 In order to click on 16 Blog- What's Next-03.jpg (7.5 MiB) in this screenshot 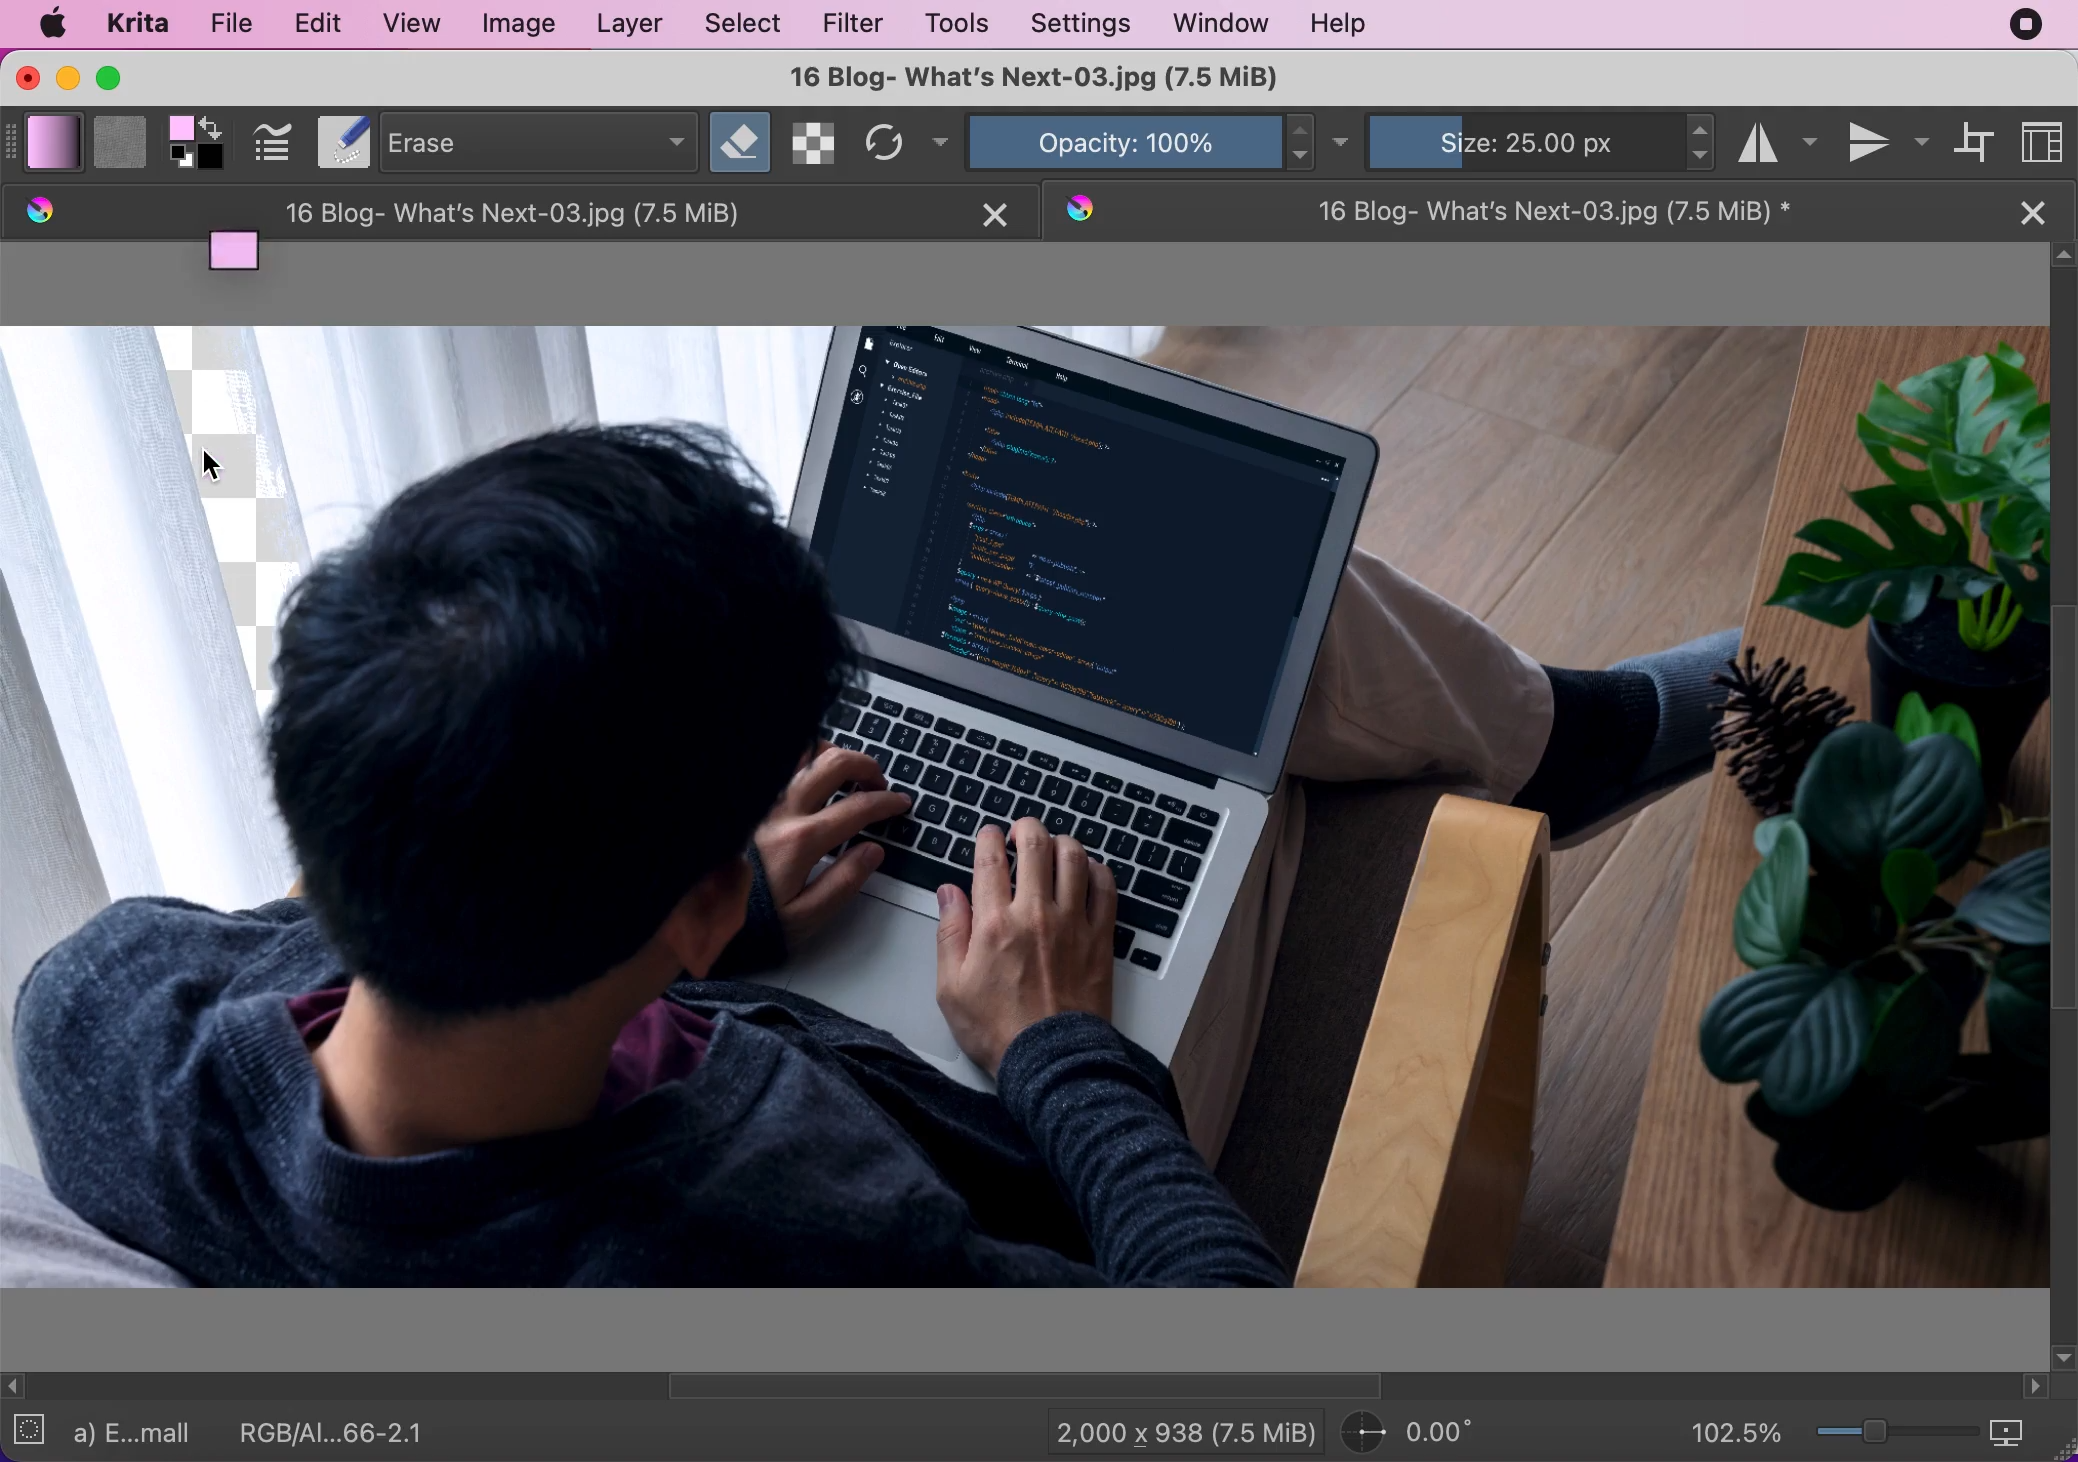, I will do `click(1520, 210)`.